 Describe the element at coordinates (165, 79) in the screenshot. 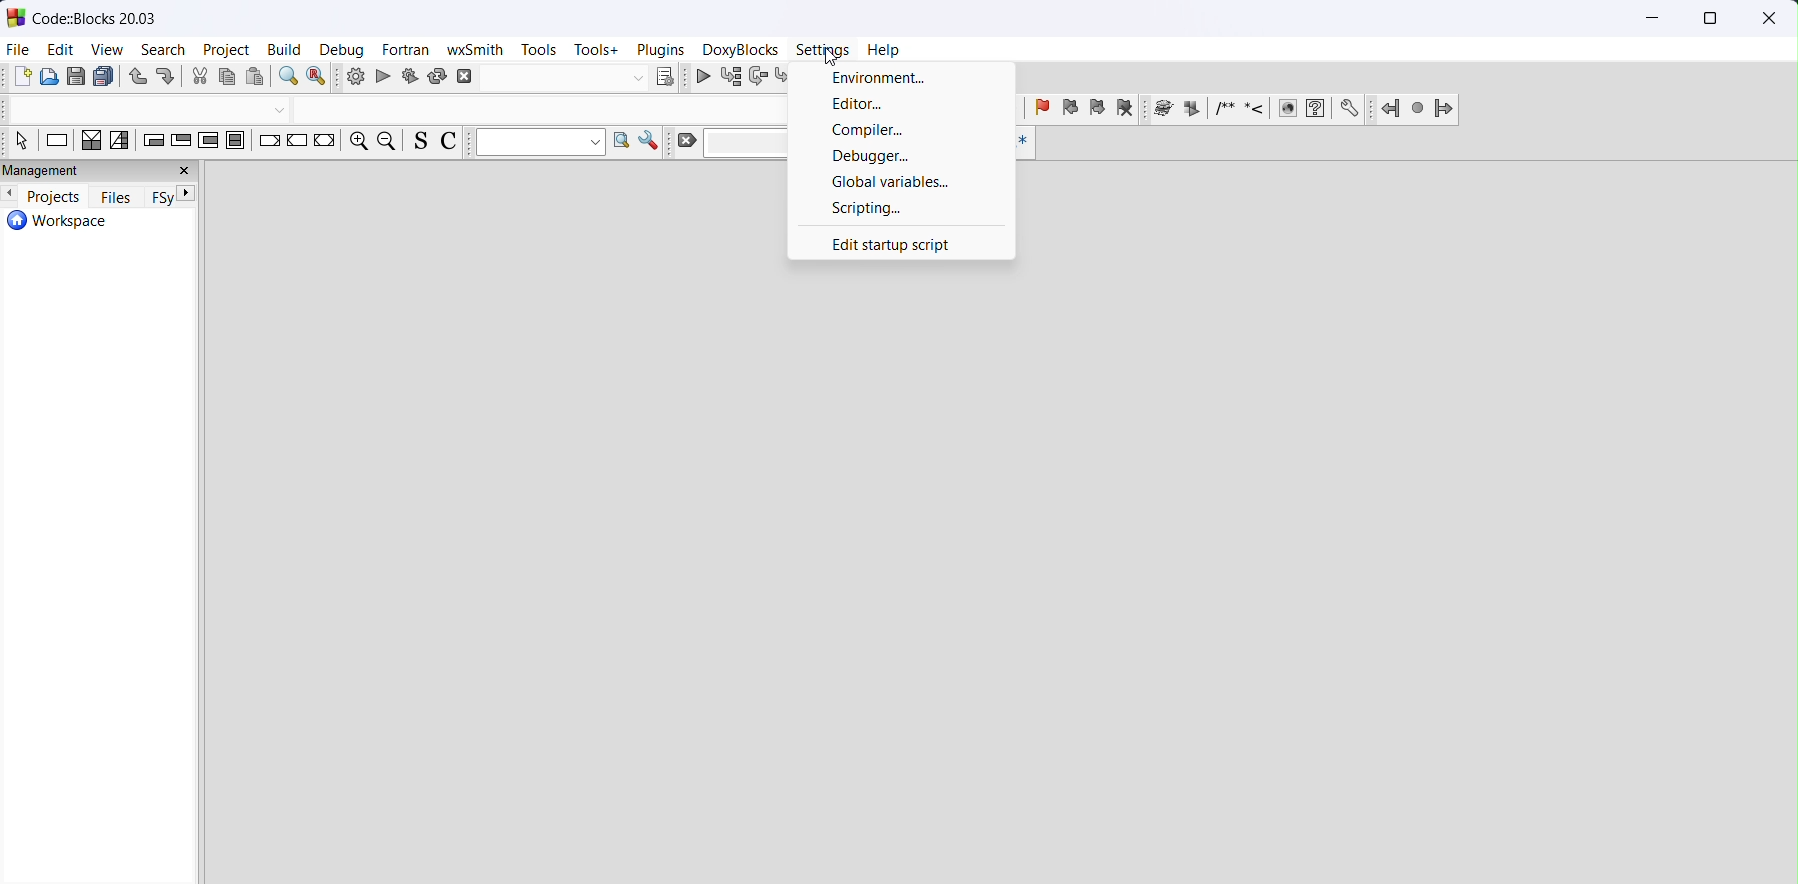

I see `redo` at that location.